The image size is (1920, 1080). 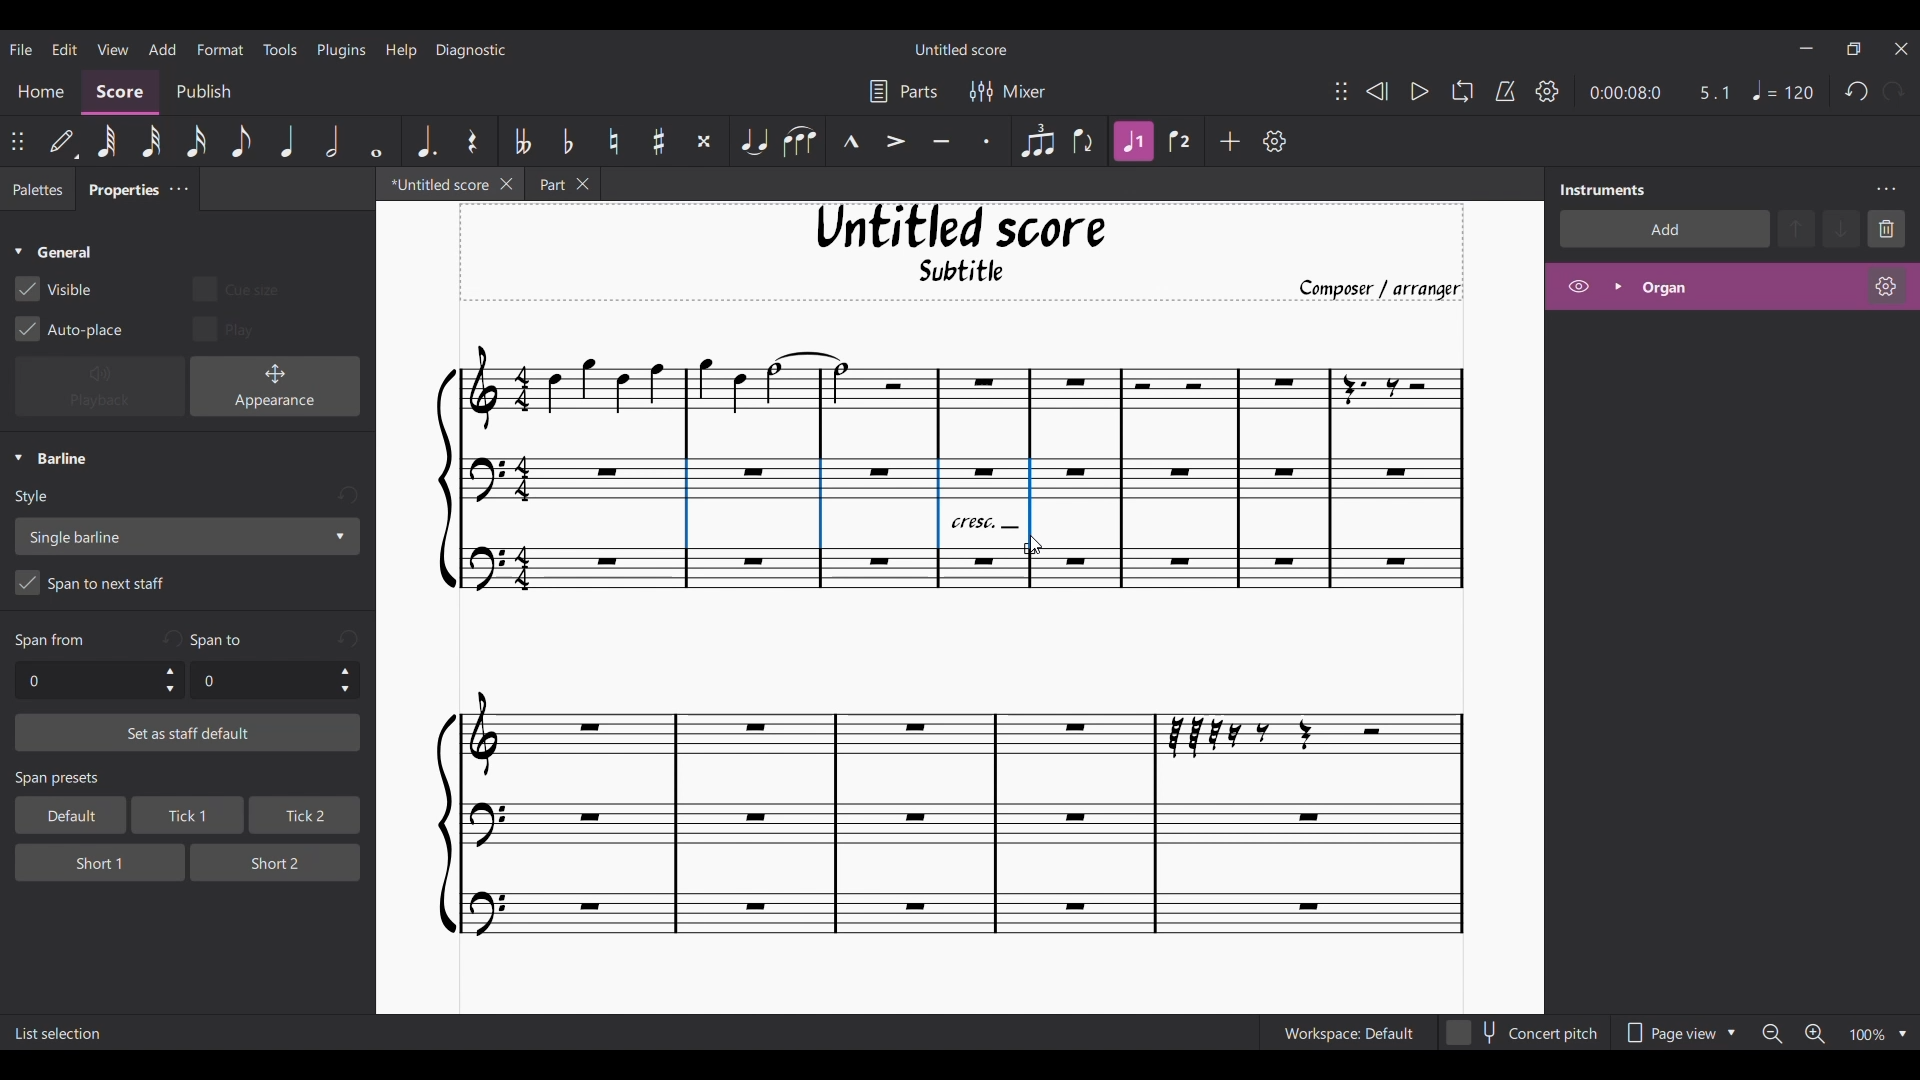 I want to click on Show interface in a smaller tab, so click(x=1853, y=49).